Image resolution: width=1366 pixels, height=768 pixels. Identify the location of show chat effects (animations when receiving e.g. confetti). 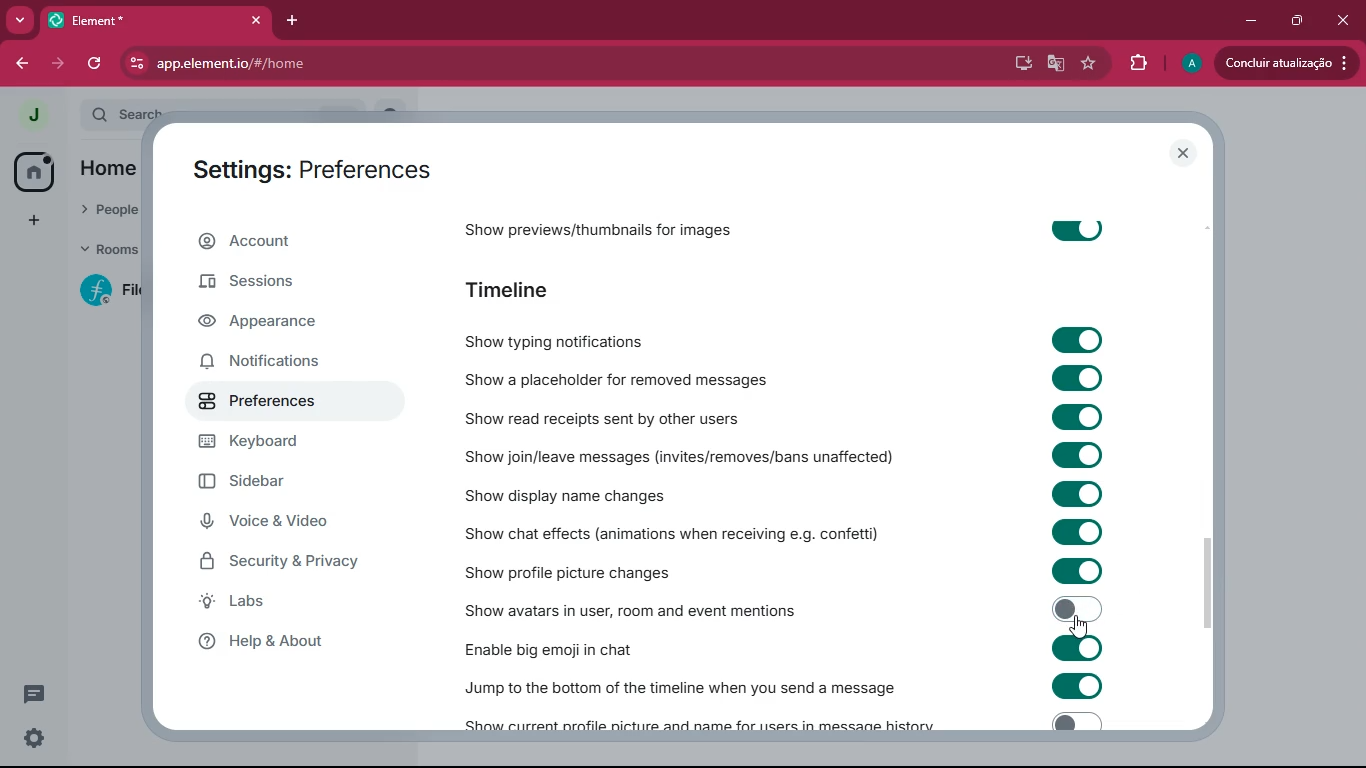
(668, 533).